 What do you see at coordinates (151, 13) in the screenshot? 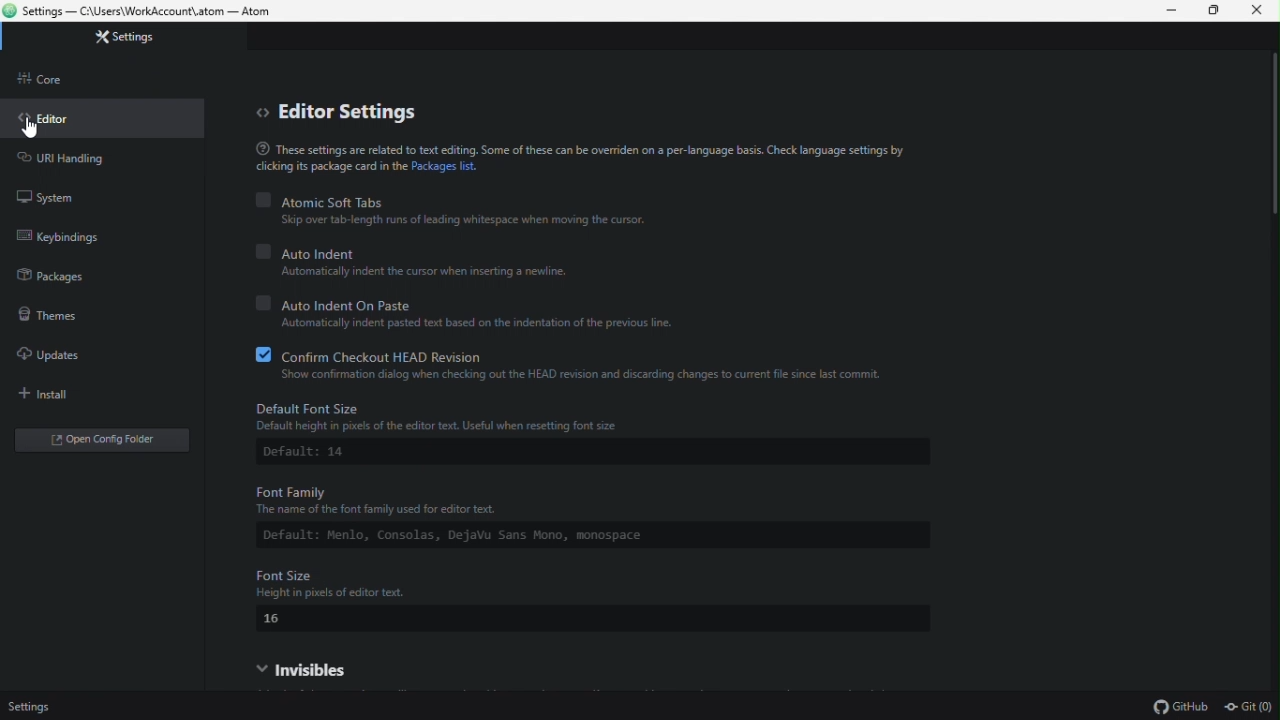
I see ` Settings — C:\Users\WorkAccount\.atom — Atom` at bounding box center [151, 13].